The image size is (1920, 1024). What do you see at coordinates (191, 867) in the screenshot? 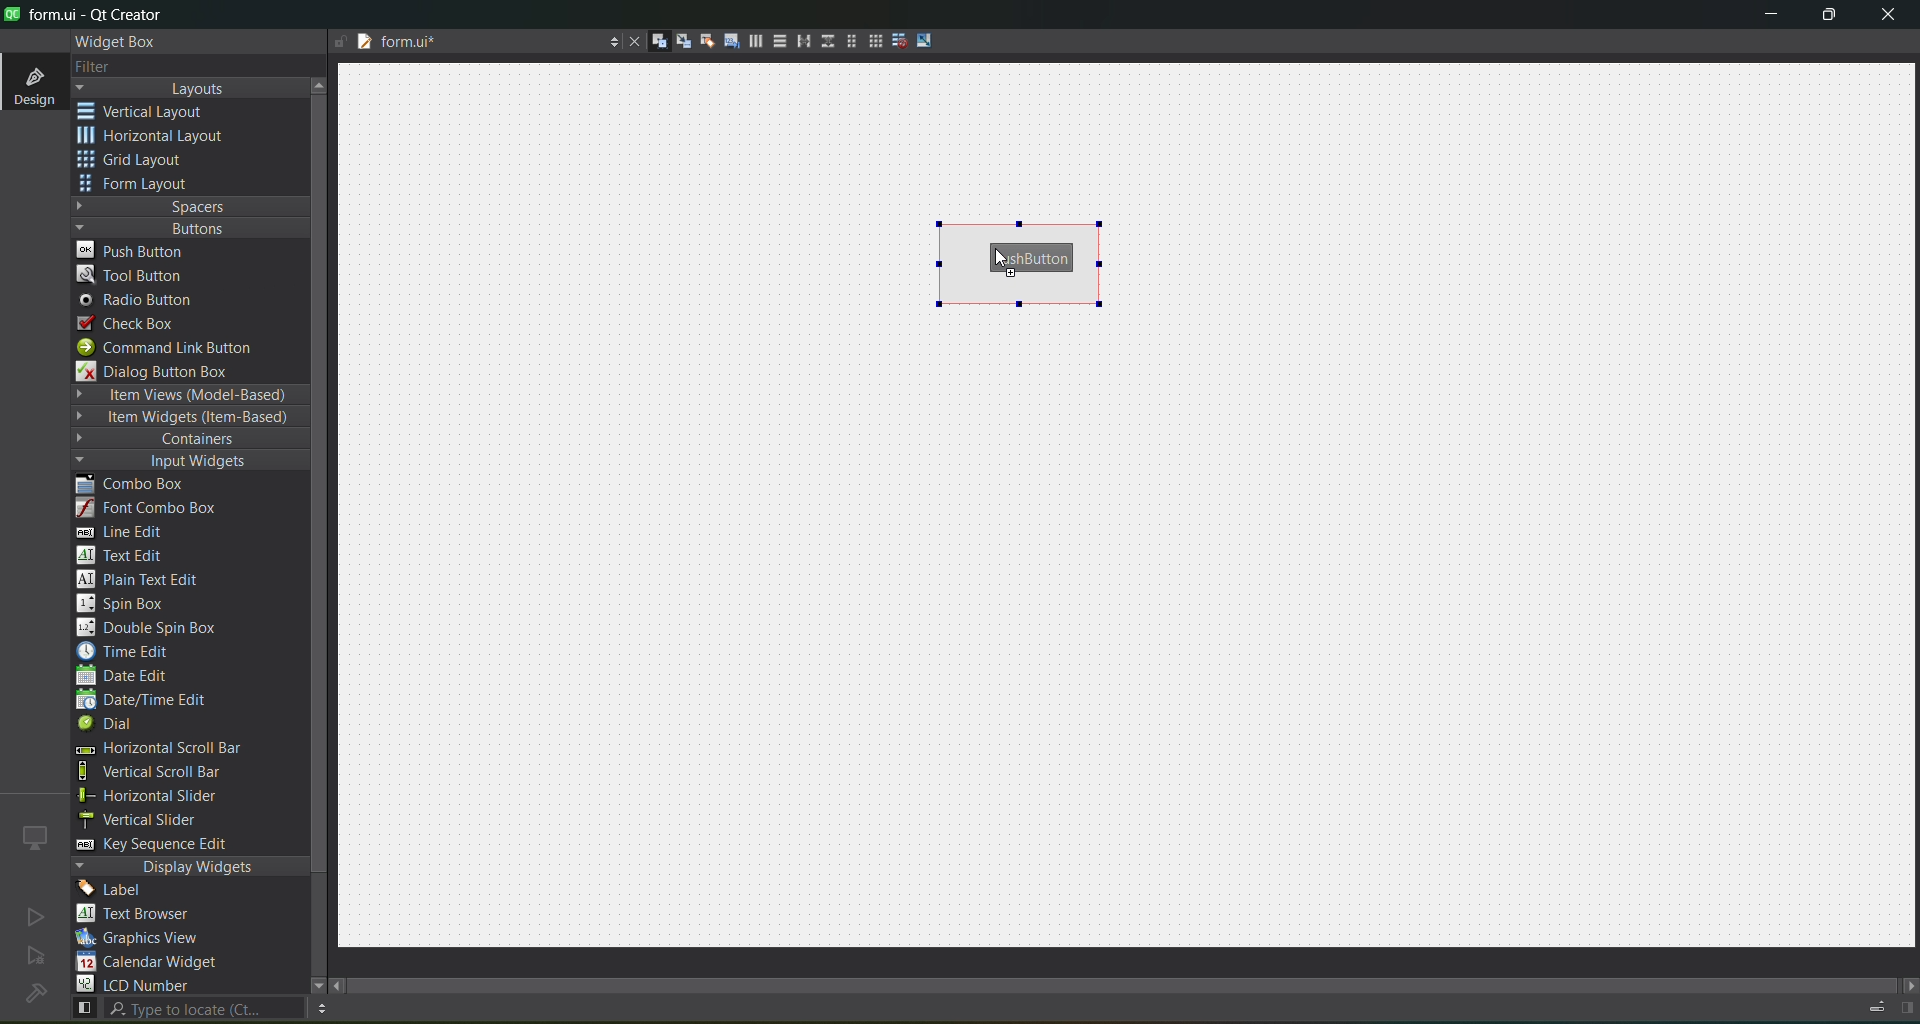
I see `display widgets` at bounding box center [191, 867].